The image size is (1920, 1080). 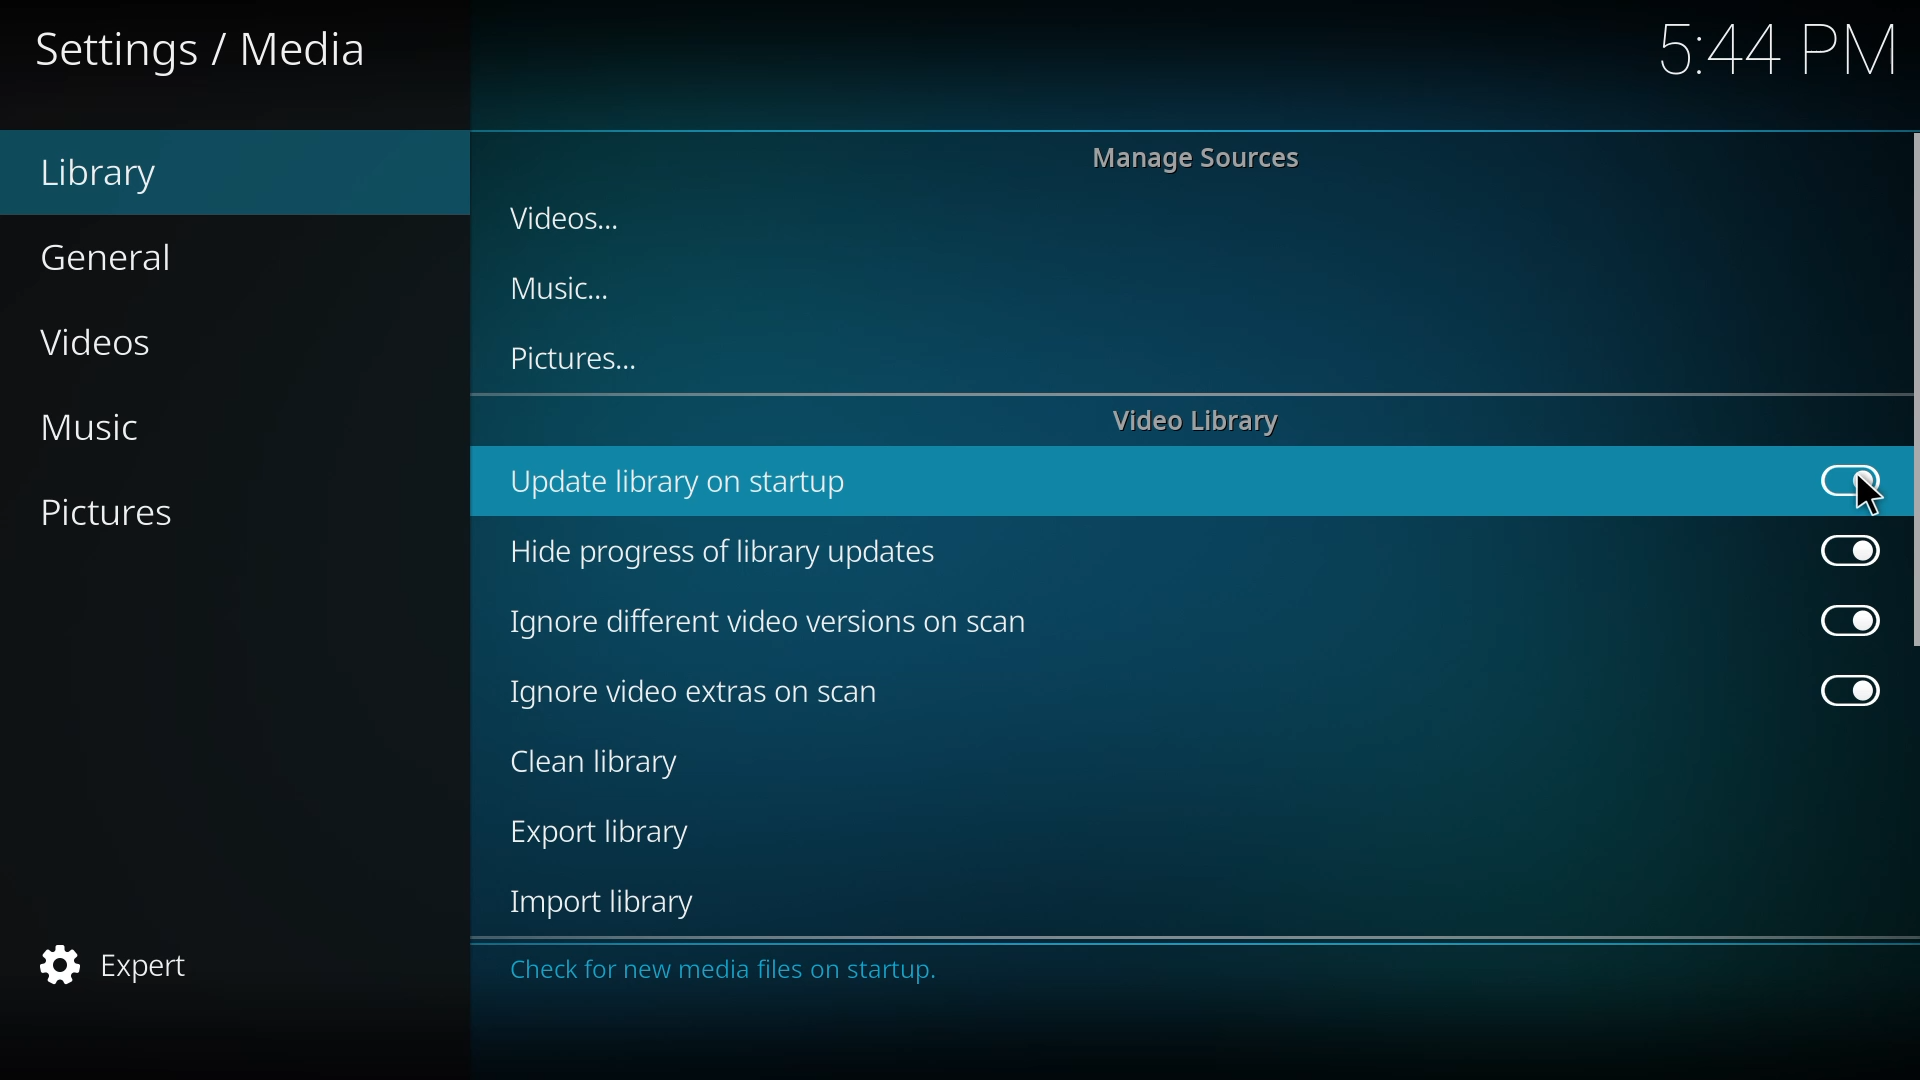 What do you see at coordinates (1843, 618) in the screenshot?
I see `enabled` at bounding box center [1843, 618].